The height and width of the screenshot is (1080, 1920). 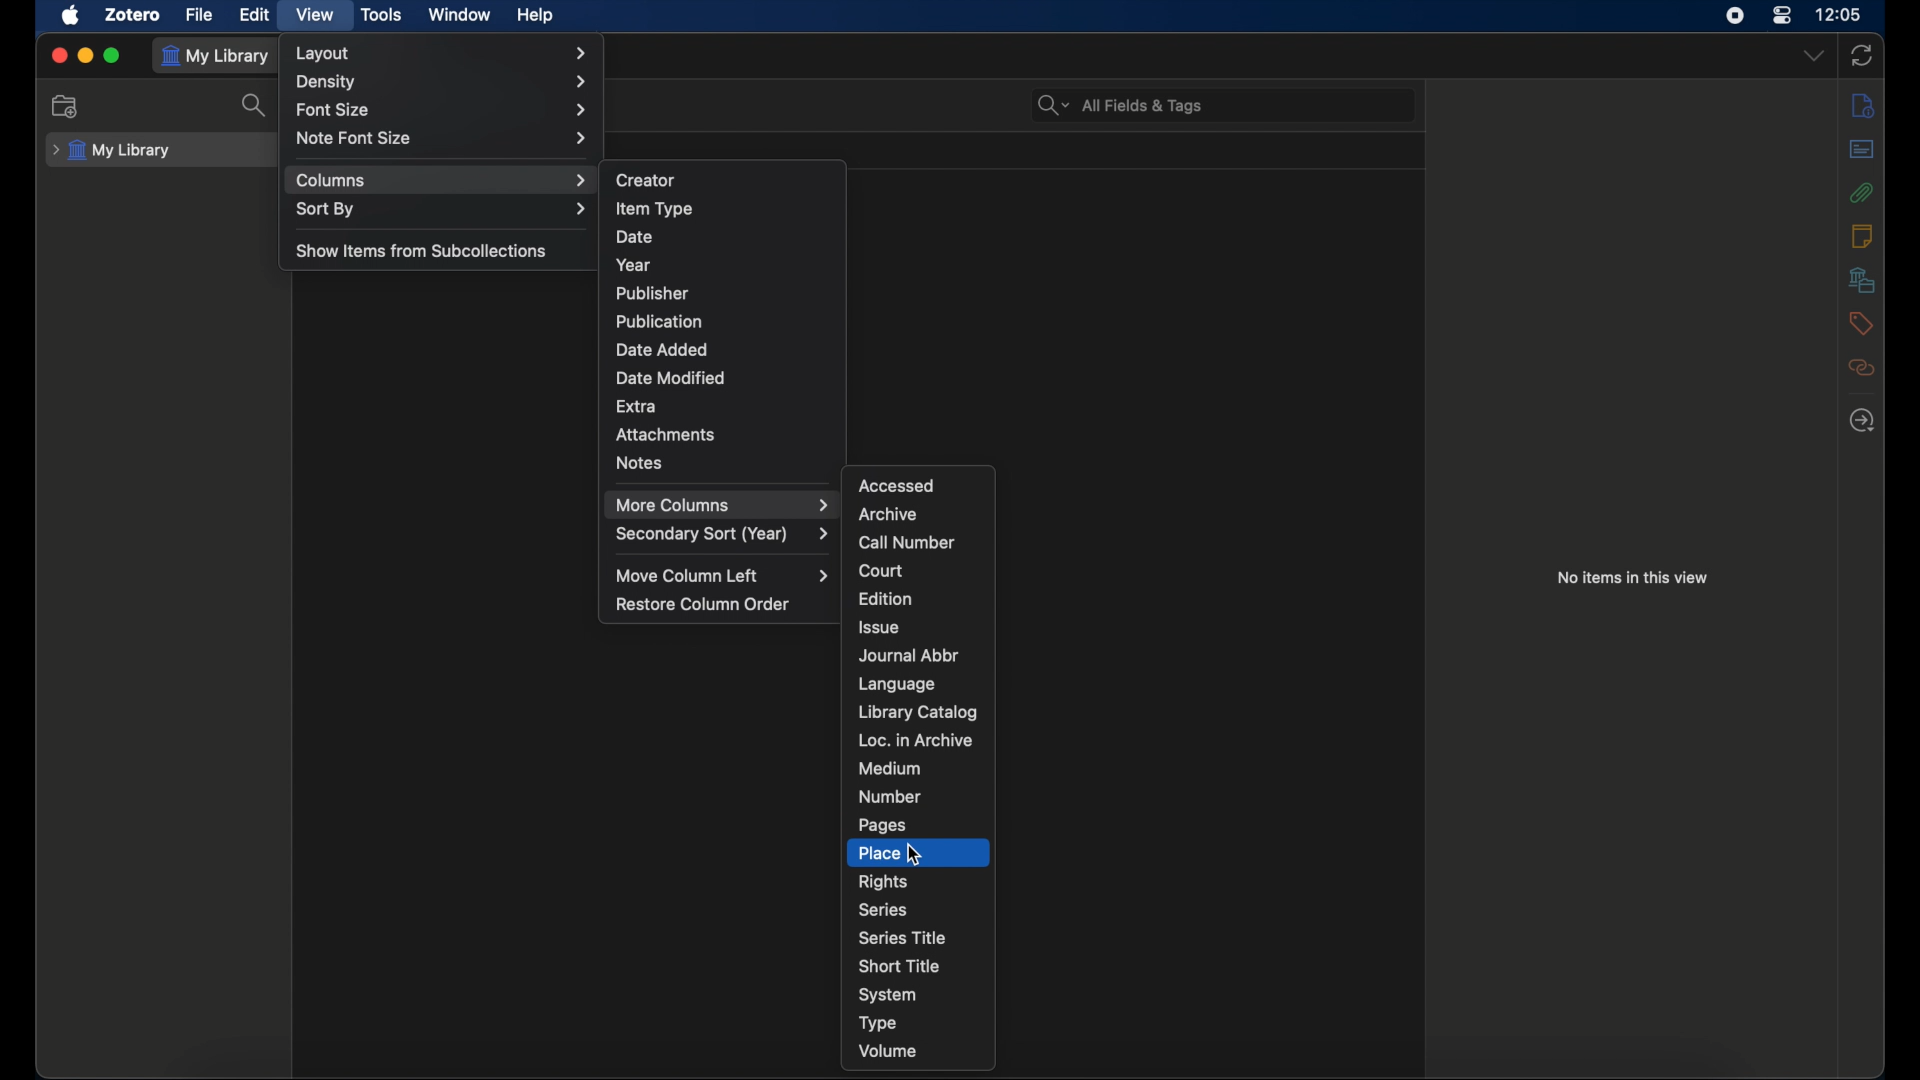 I want to click on publication, so click(x=658, y=321).